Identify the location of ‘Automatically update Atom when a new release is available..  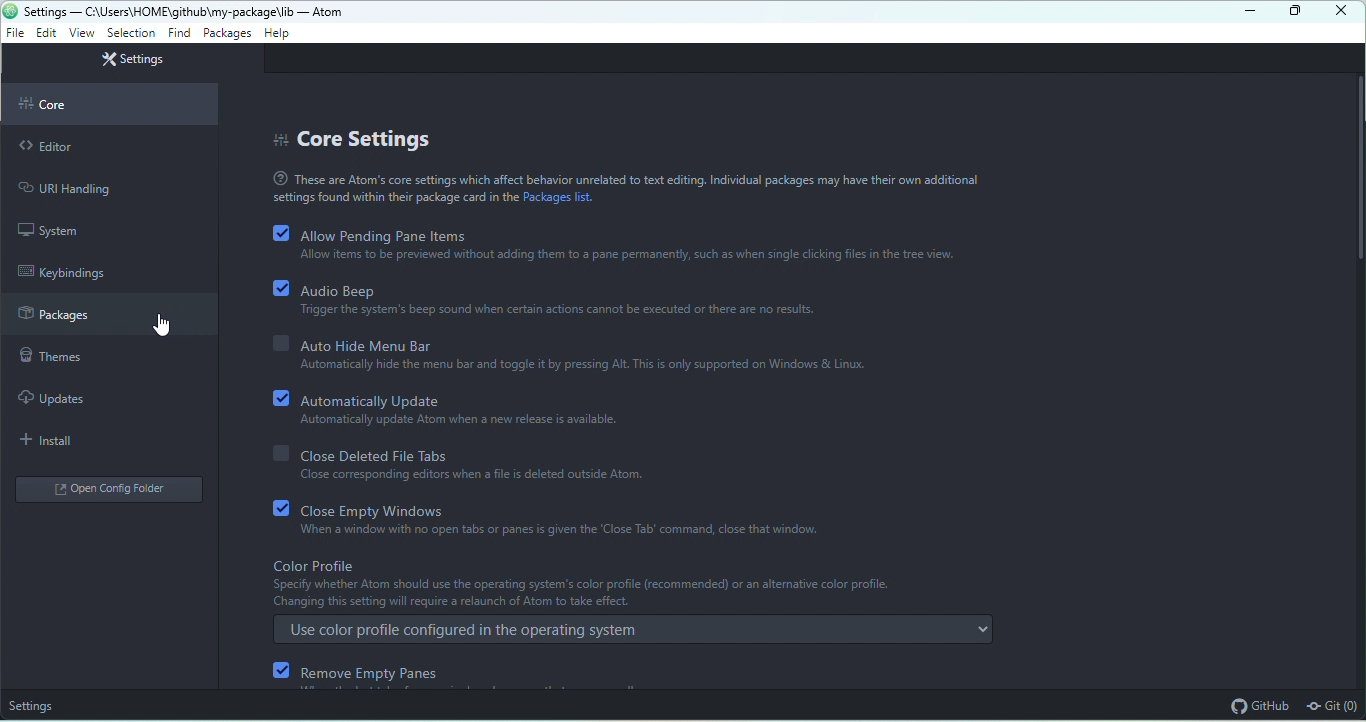
(434, 420).